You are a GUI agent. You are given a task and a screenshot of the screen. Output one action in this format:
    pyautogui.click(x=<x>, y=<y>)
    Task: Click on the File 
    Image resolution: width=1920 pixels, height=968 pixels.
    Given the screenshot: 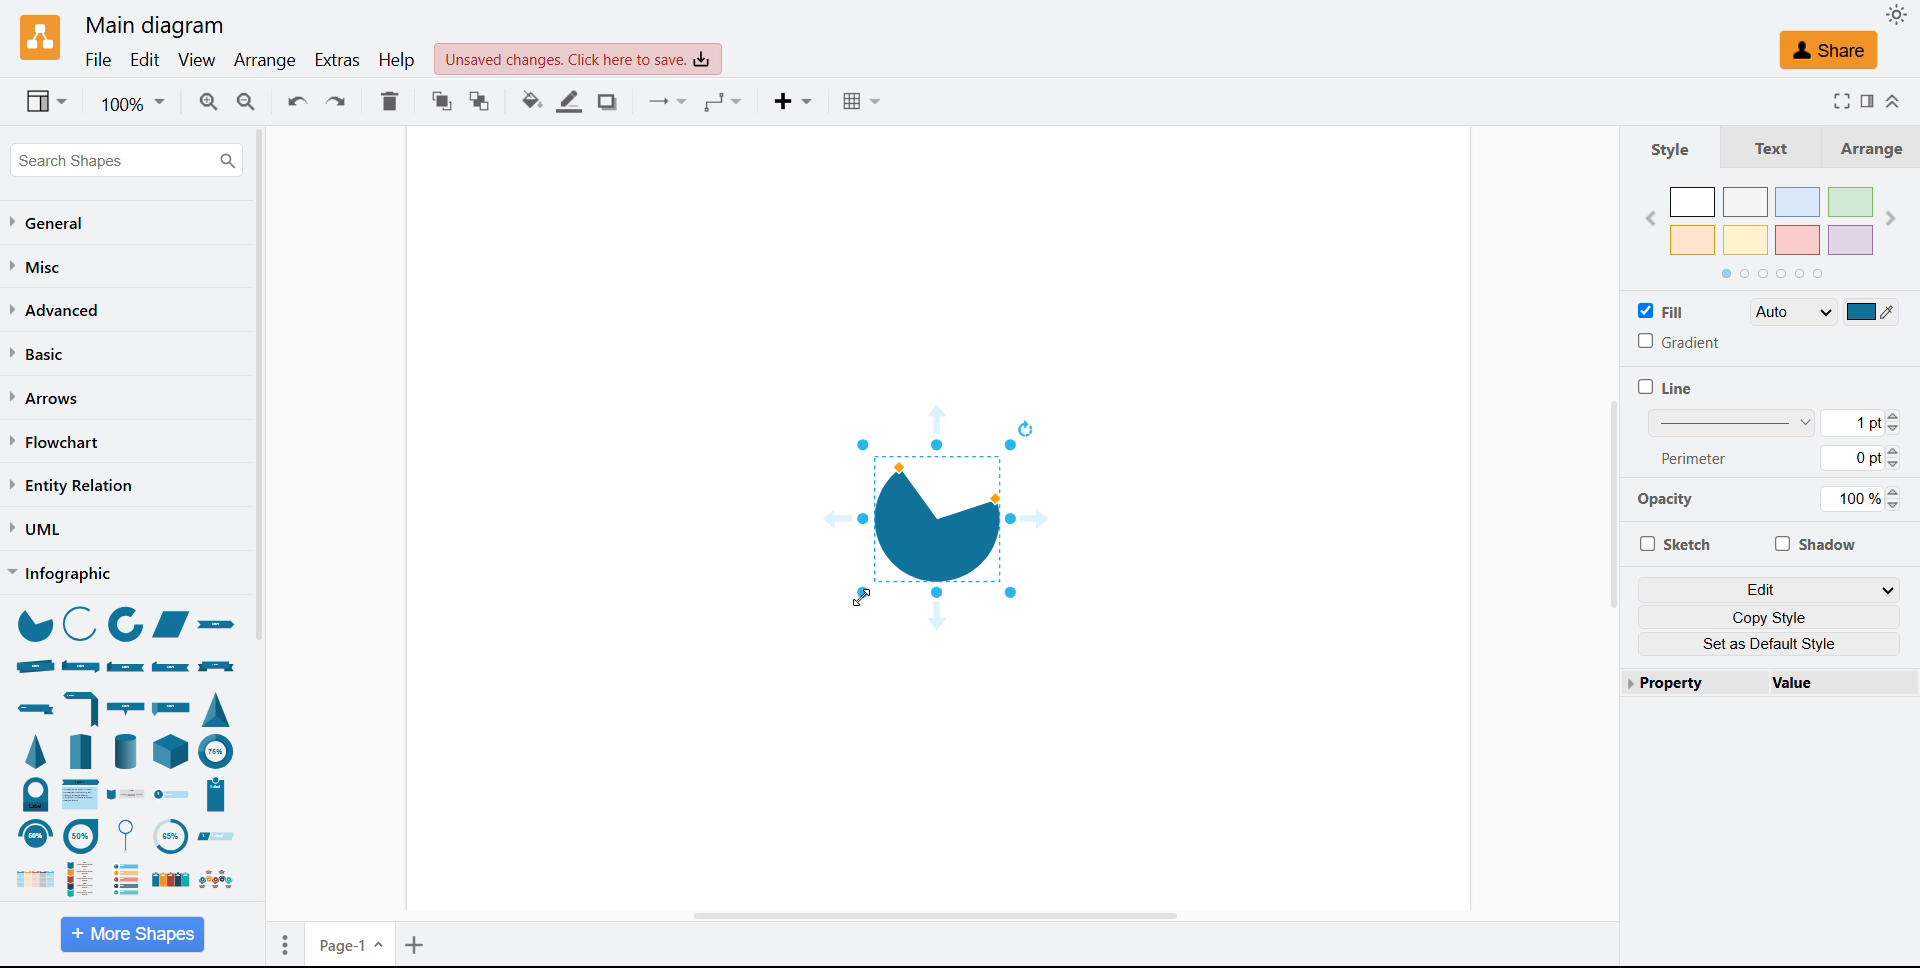 What is the action you would take?
    pyautogui.click(x=100, y=61)
    